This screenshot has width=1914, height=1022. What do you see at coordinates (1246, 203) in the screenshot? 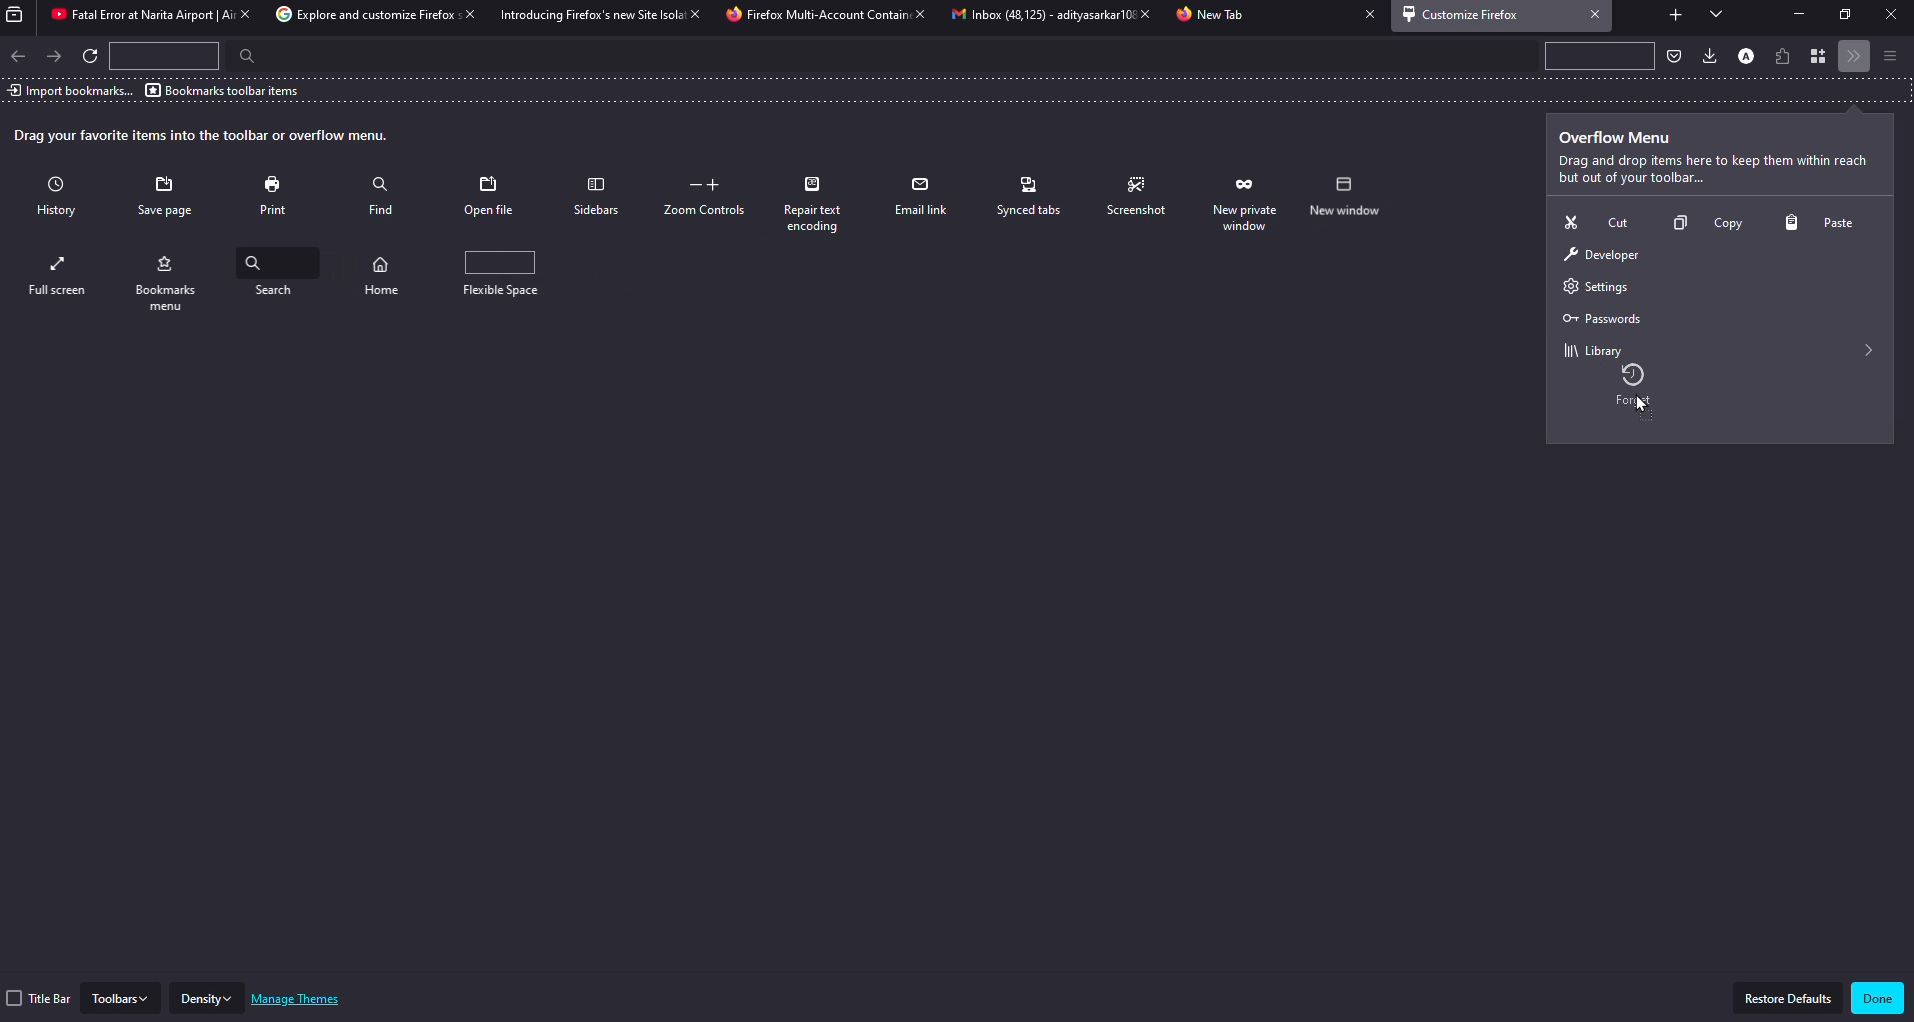
I see `forget` at bounding box center [1246, 203].